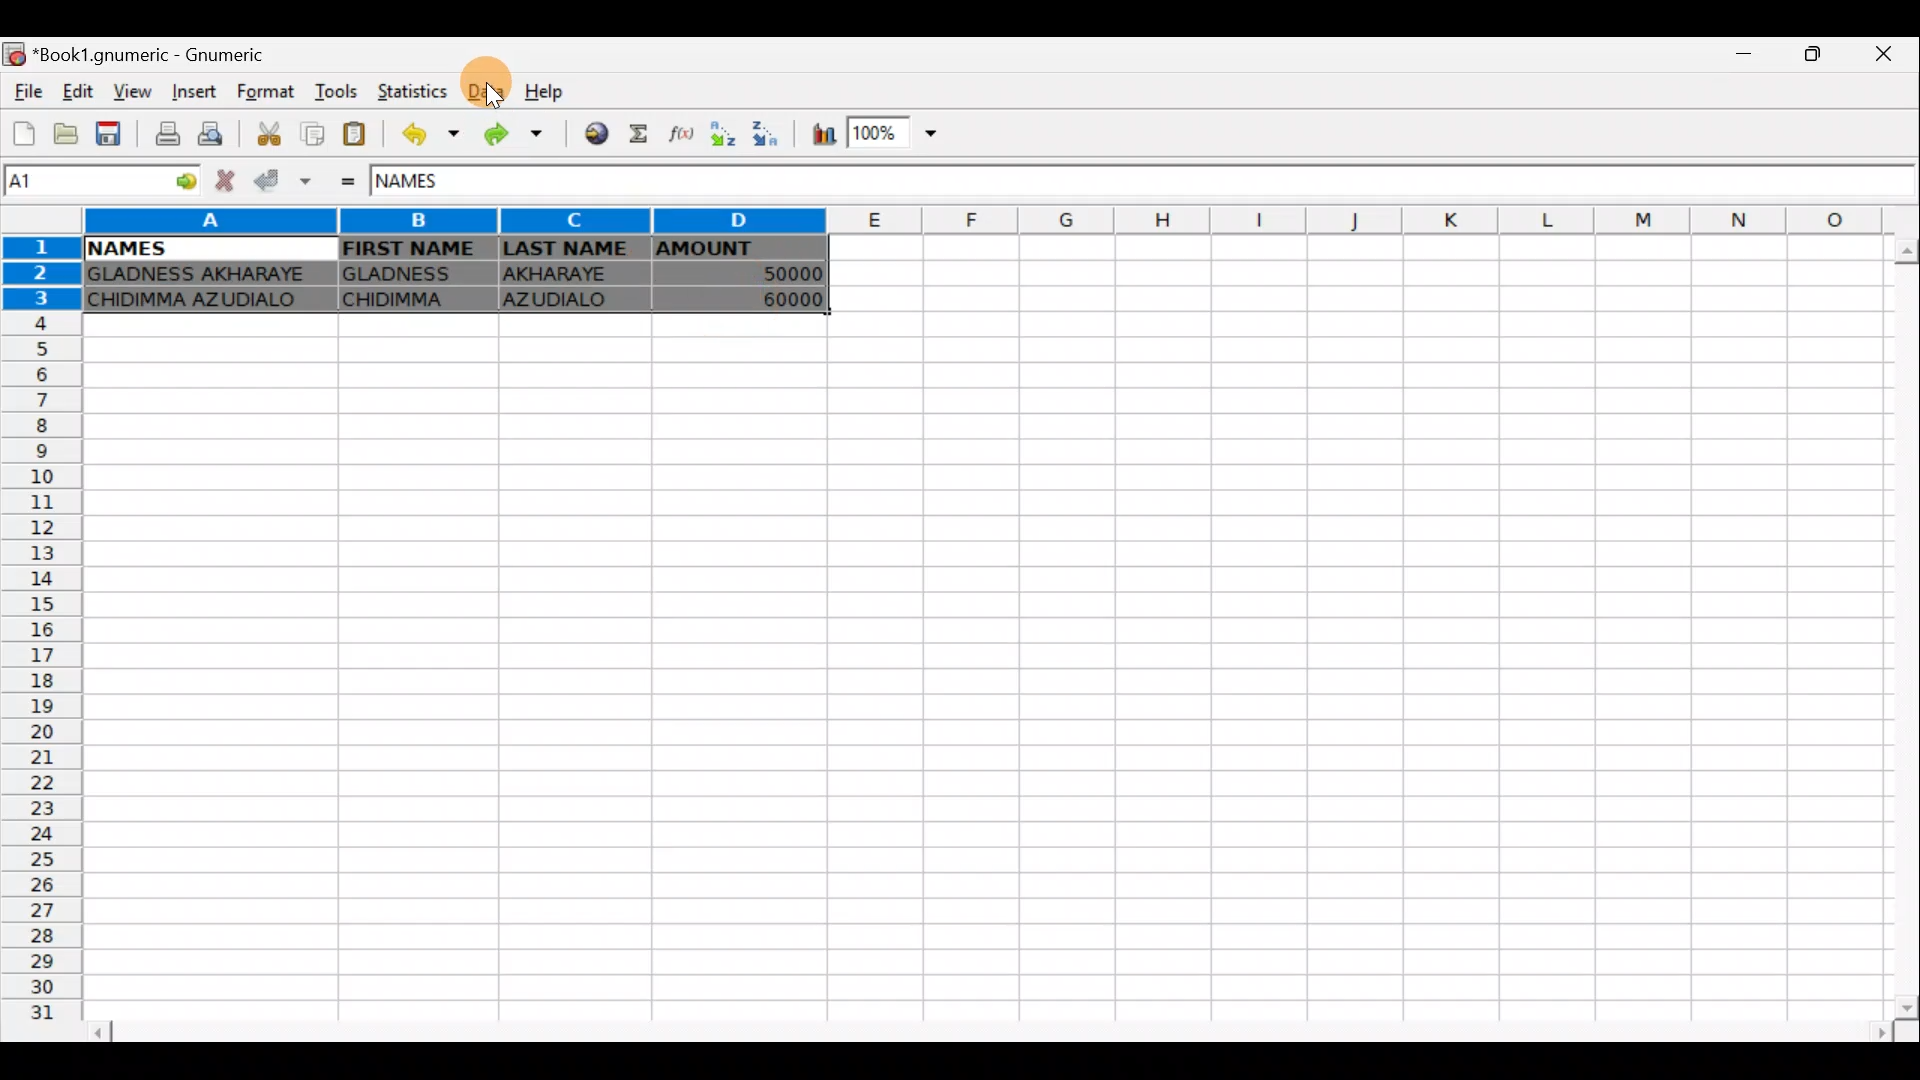  Describe the element at coordinates (28, 93) in the screenshot. I see `File` at that location.